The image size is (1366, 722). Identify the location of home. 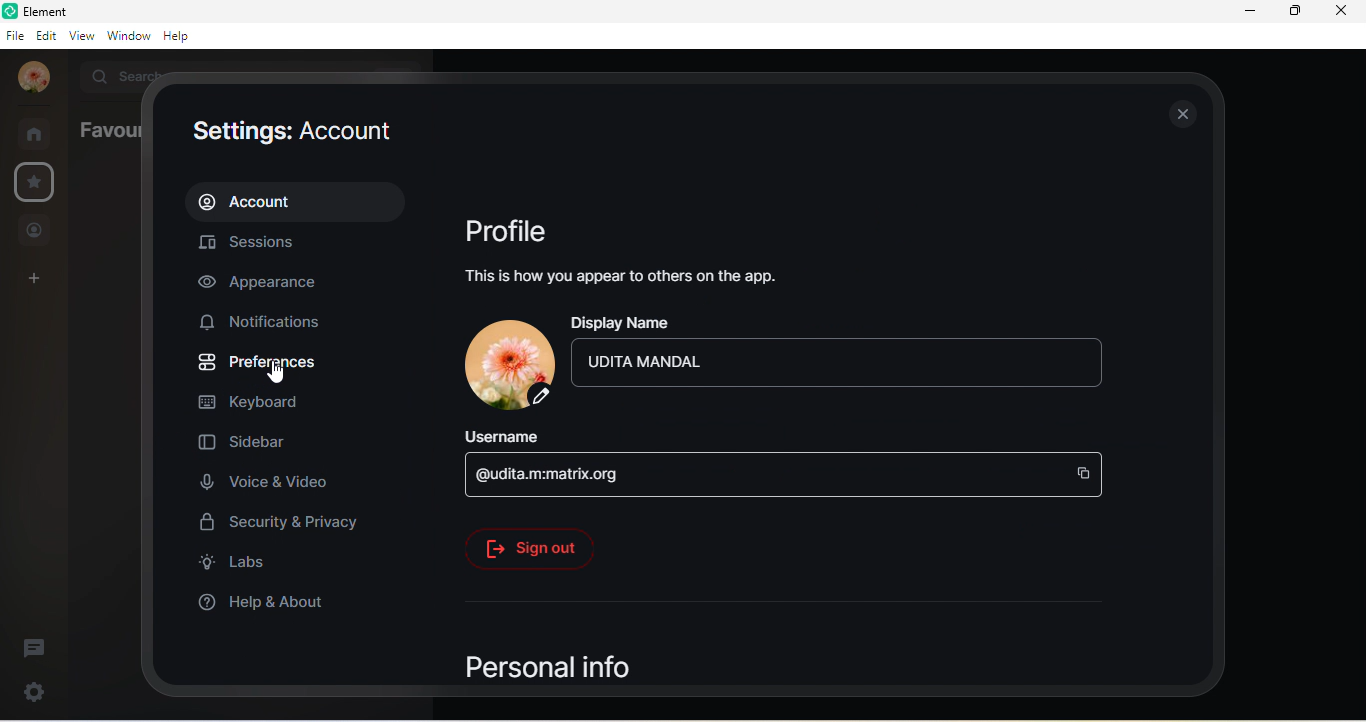
(36, 133).